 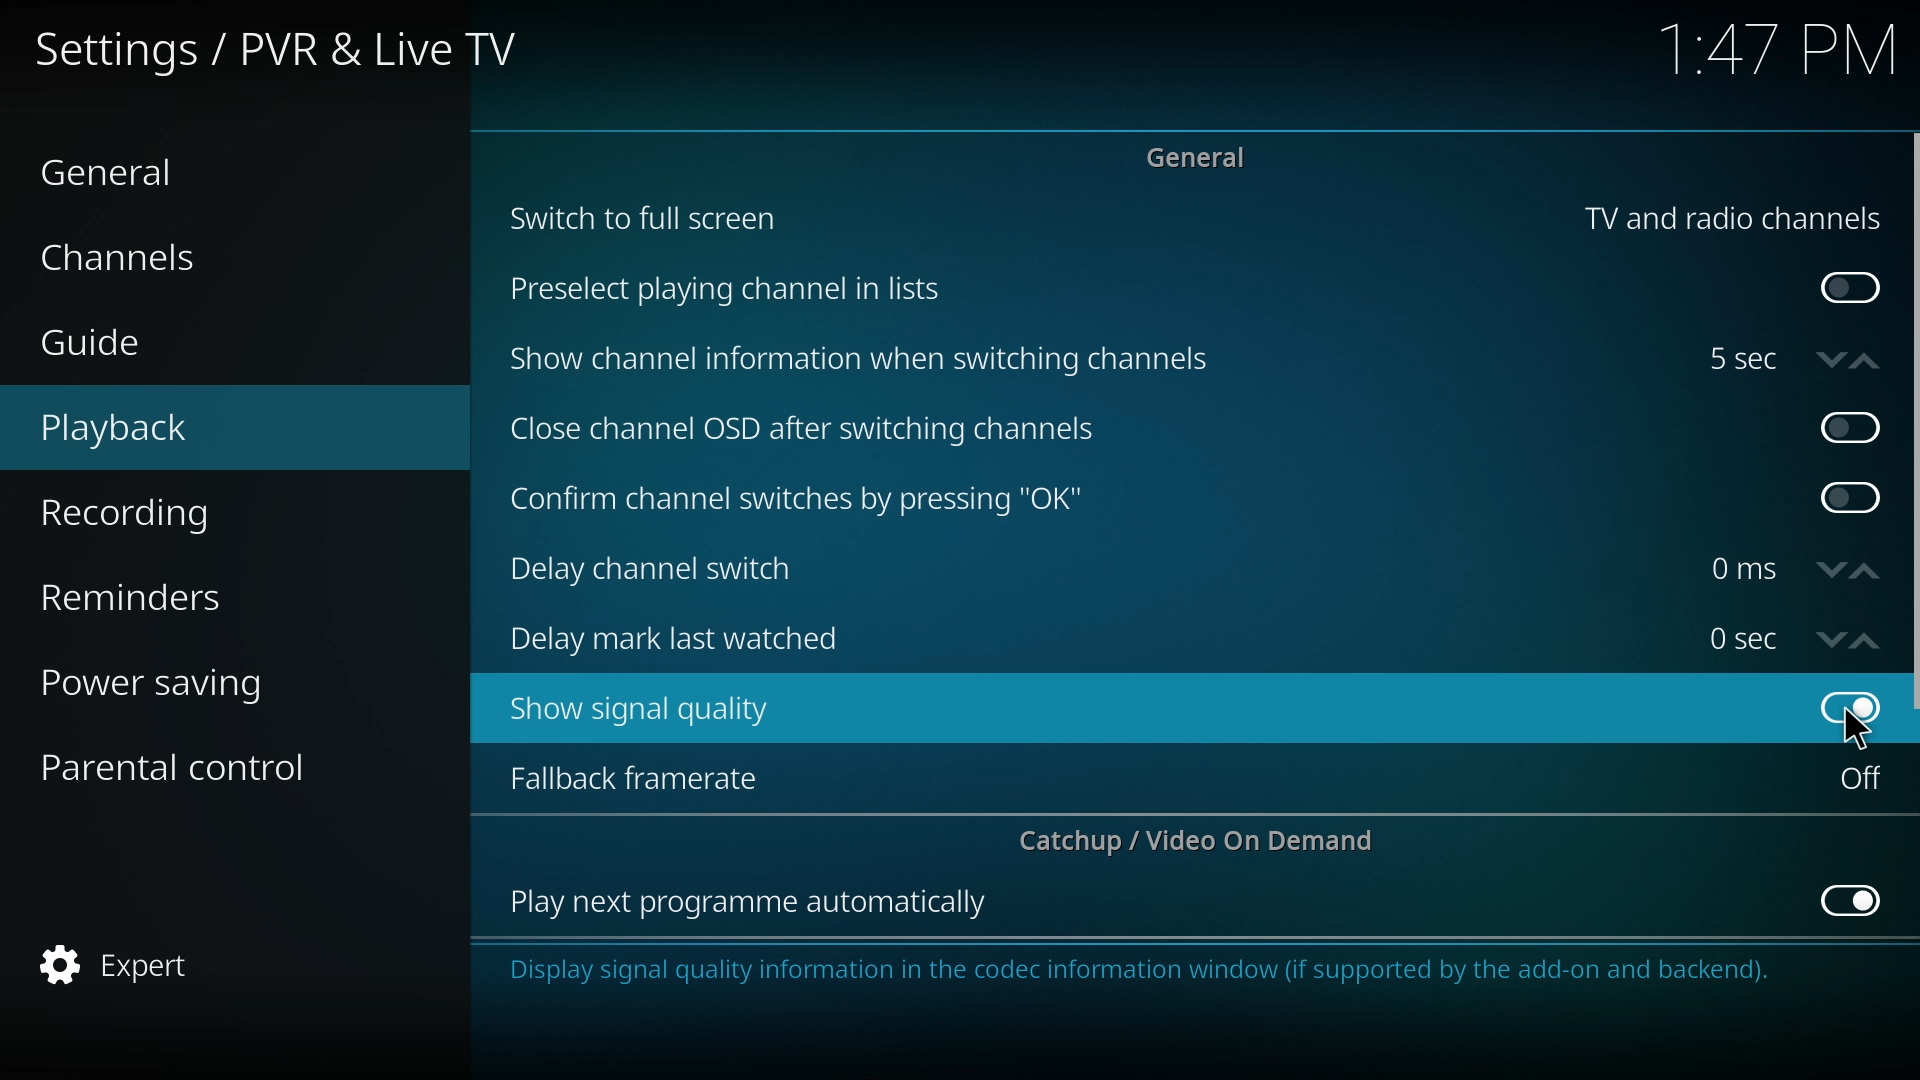 What do you see at coordinates (751, 904) in the screenshot?
I see `play next program automatically` at bounding box center [751, 904].